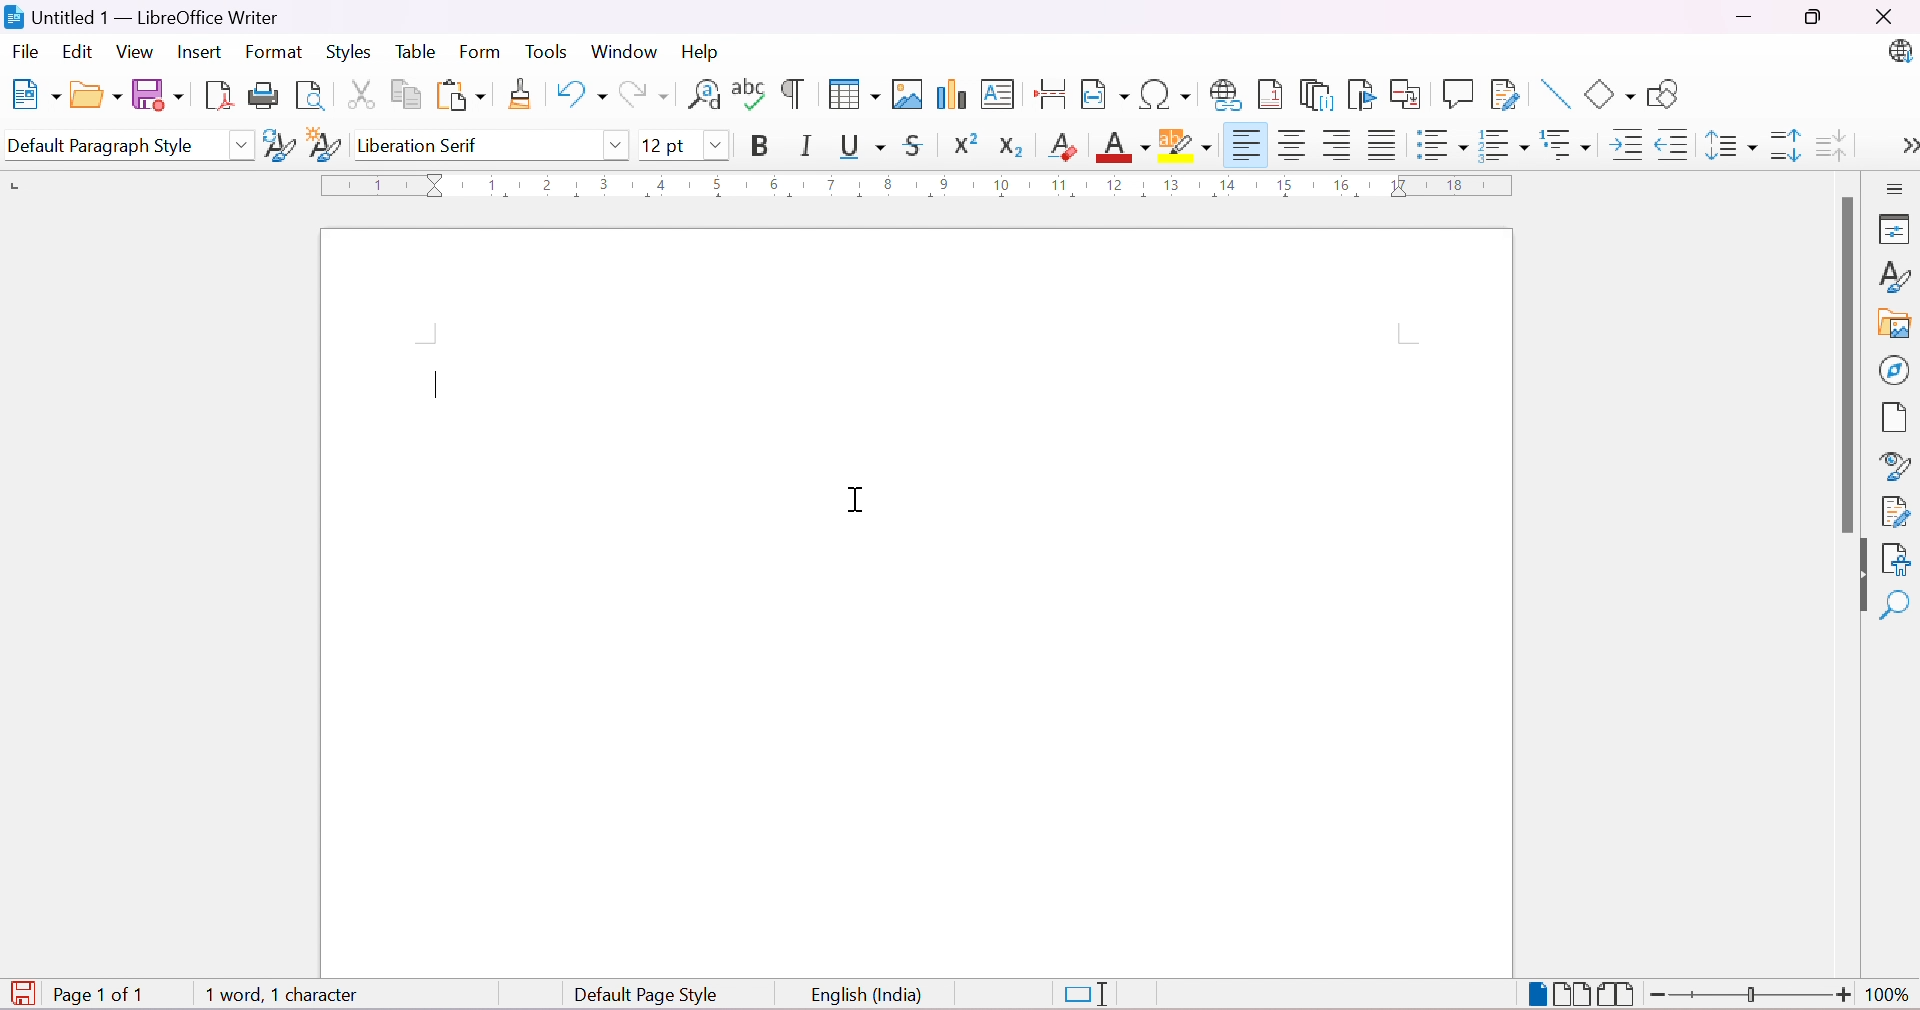 The image size is (1920, 1010). What do you see at coordinates (867, 996) in the screenshot?
I see `English (India)` at bounding box center [867, 996].